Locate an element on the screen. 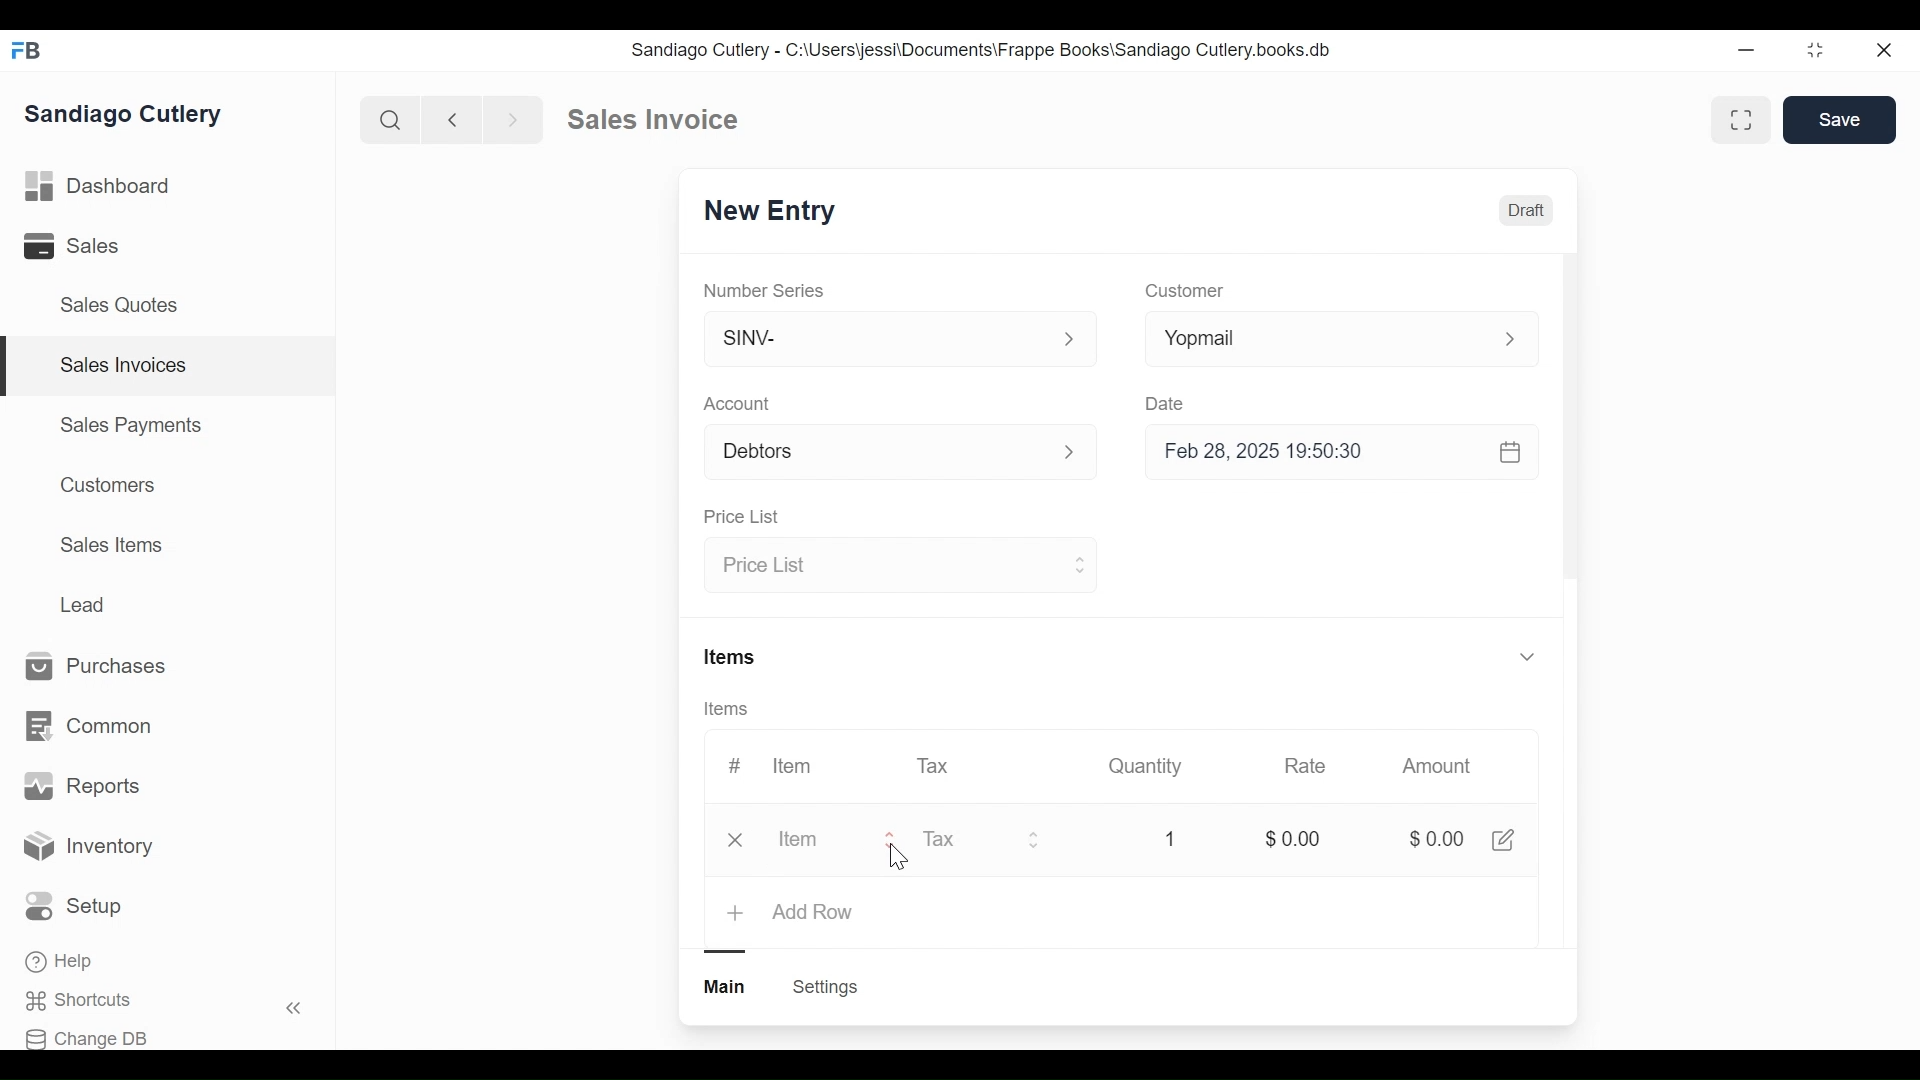 This screenshot has height=1080, width=1920. Sales Items is located at coordinates (111, 543).